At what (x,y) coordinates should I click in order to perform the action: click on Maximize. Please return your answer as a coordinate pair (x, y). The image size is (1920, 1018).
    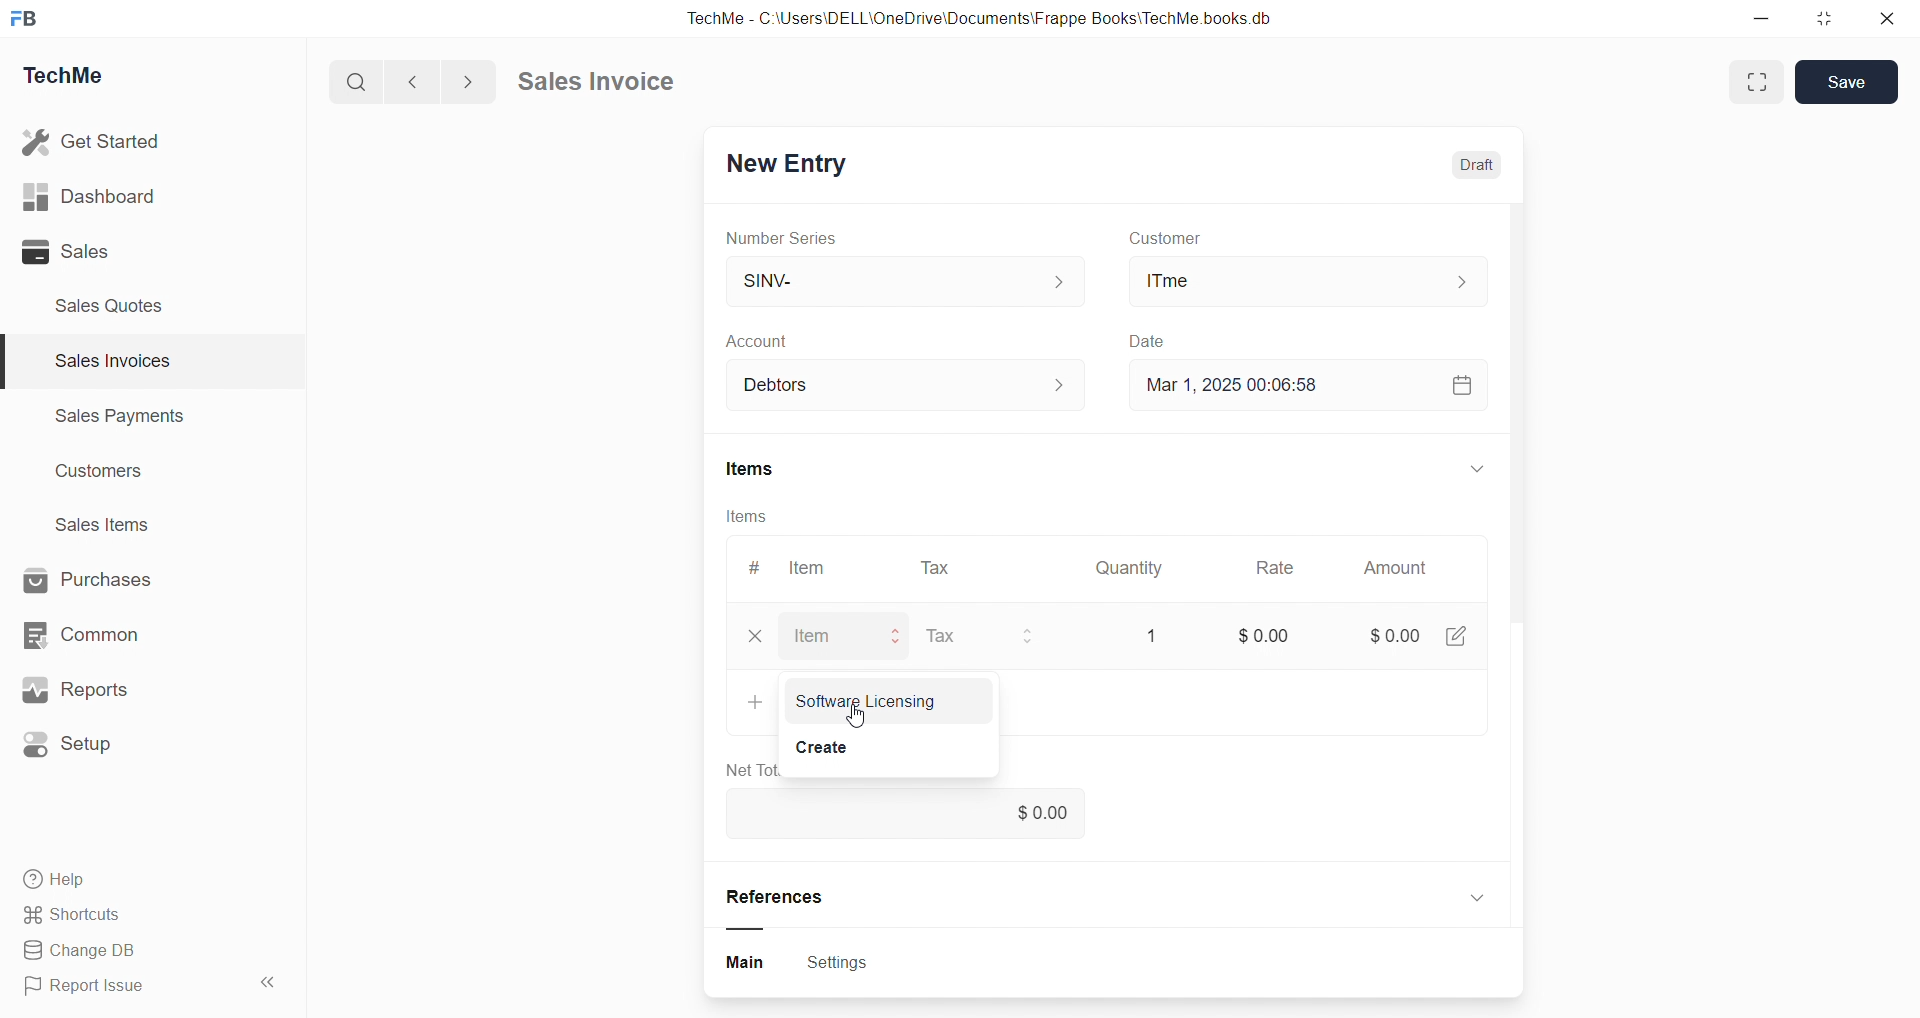
    Looking at the image, I should click on (1833, 17).